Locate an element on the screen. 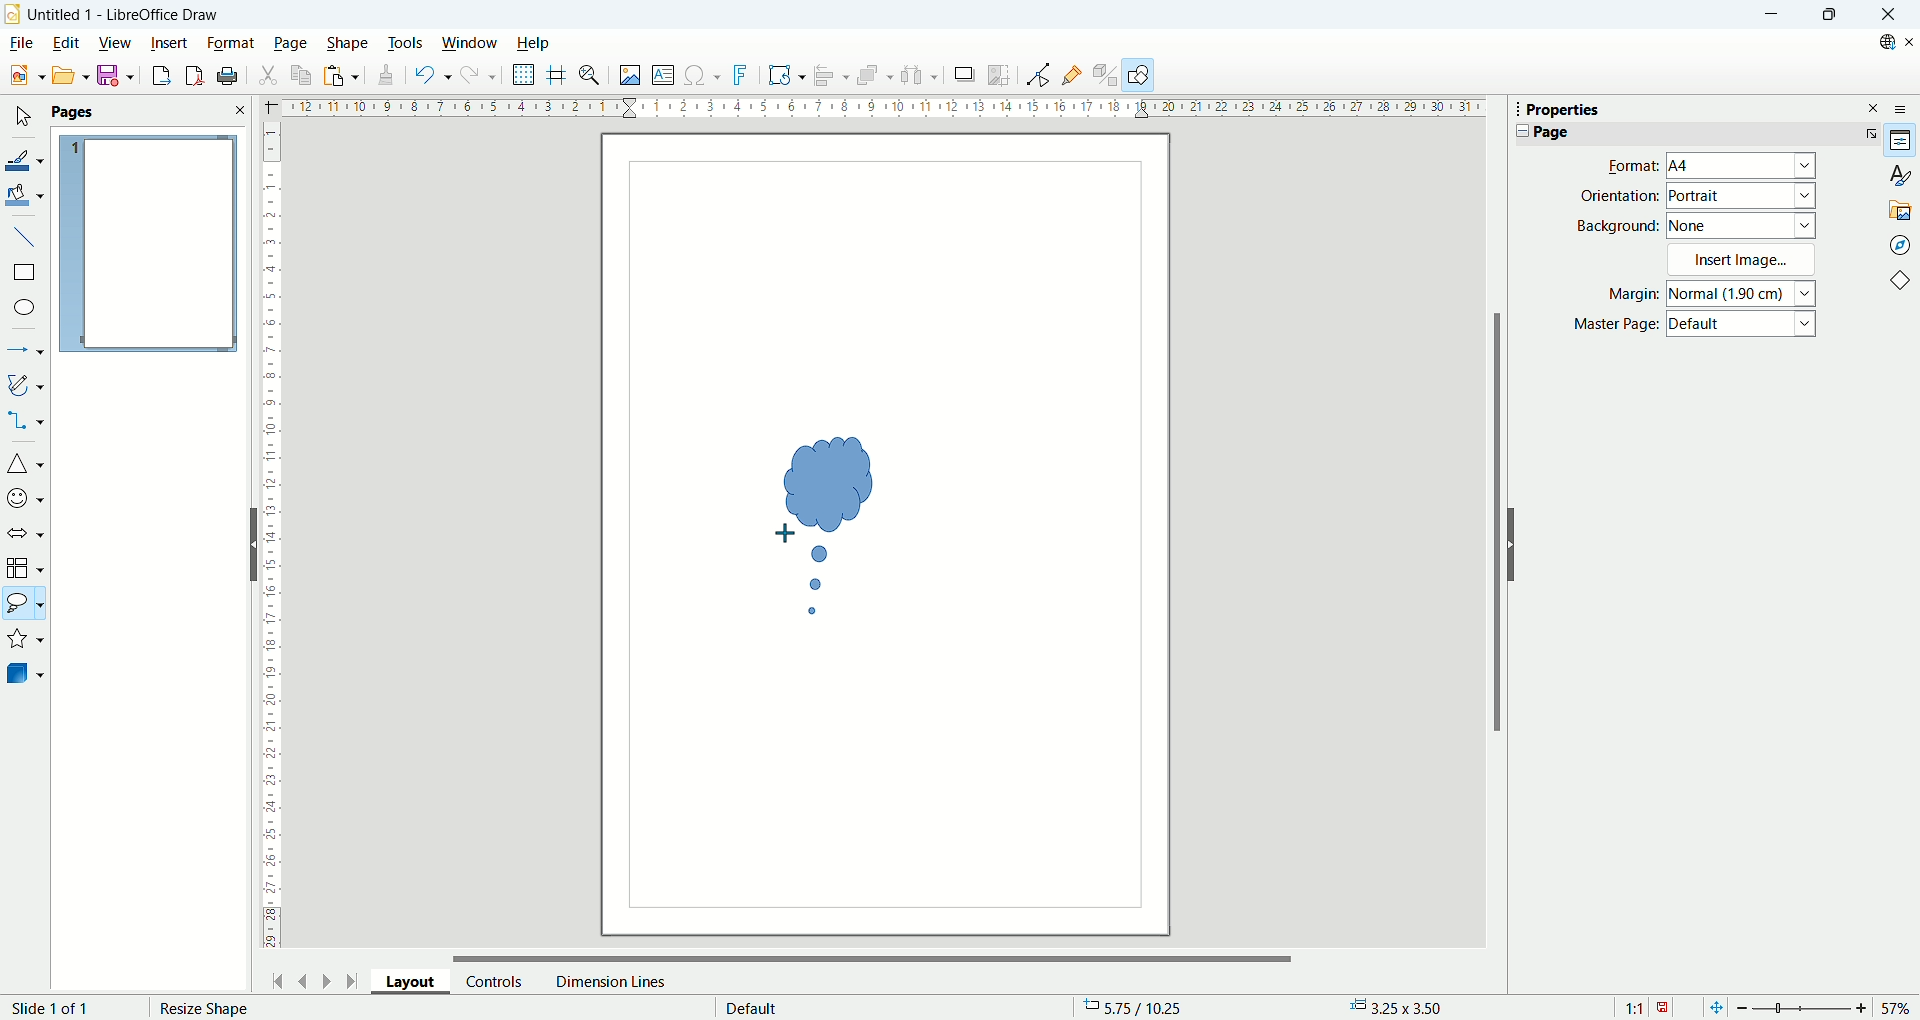 Image resolution: width=1920 pixels, height=1020 pixels. gluepoint function is located at coordinates (1073, 74).